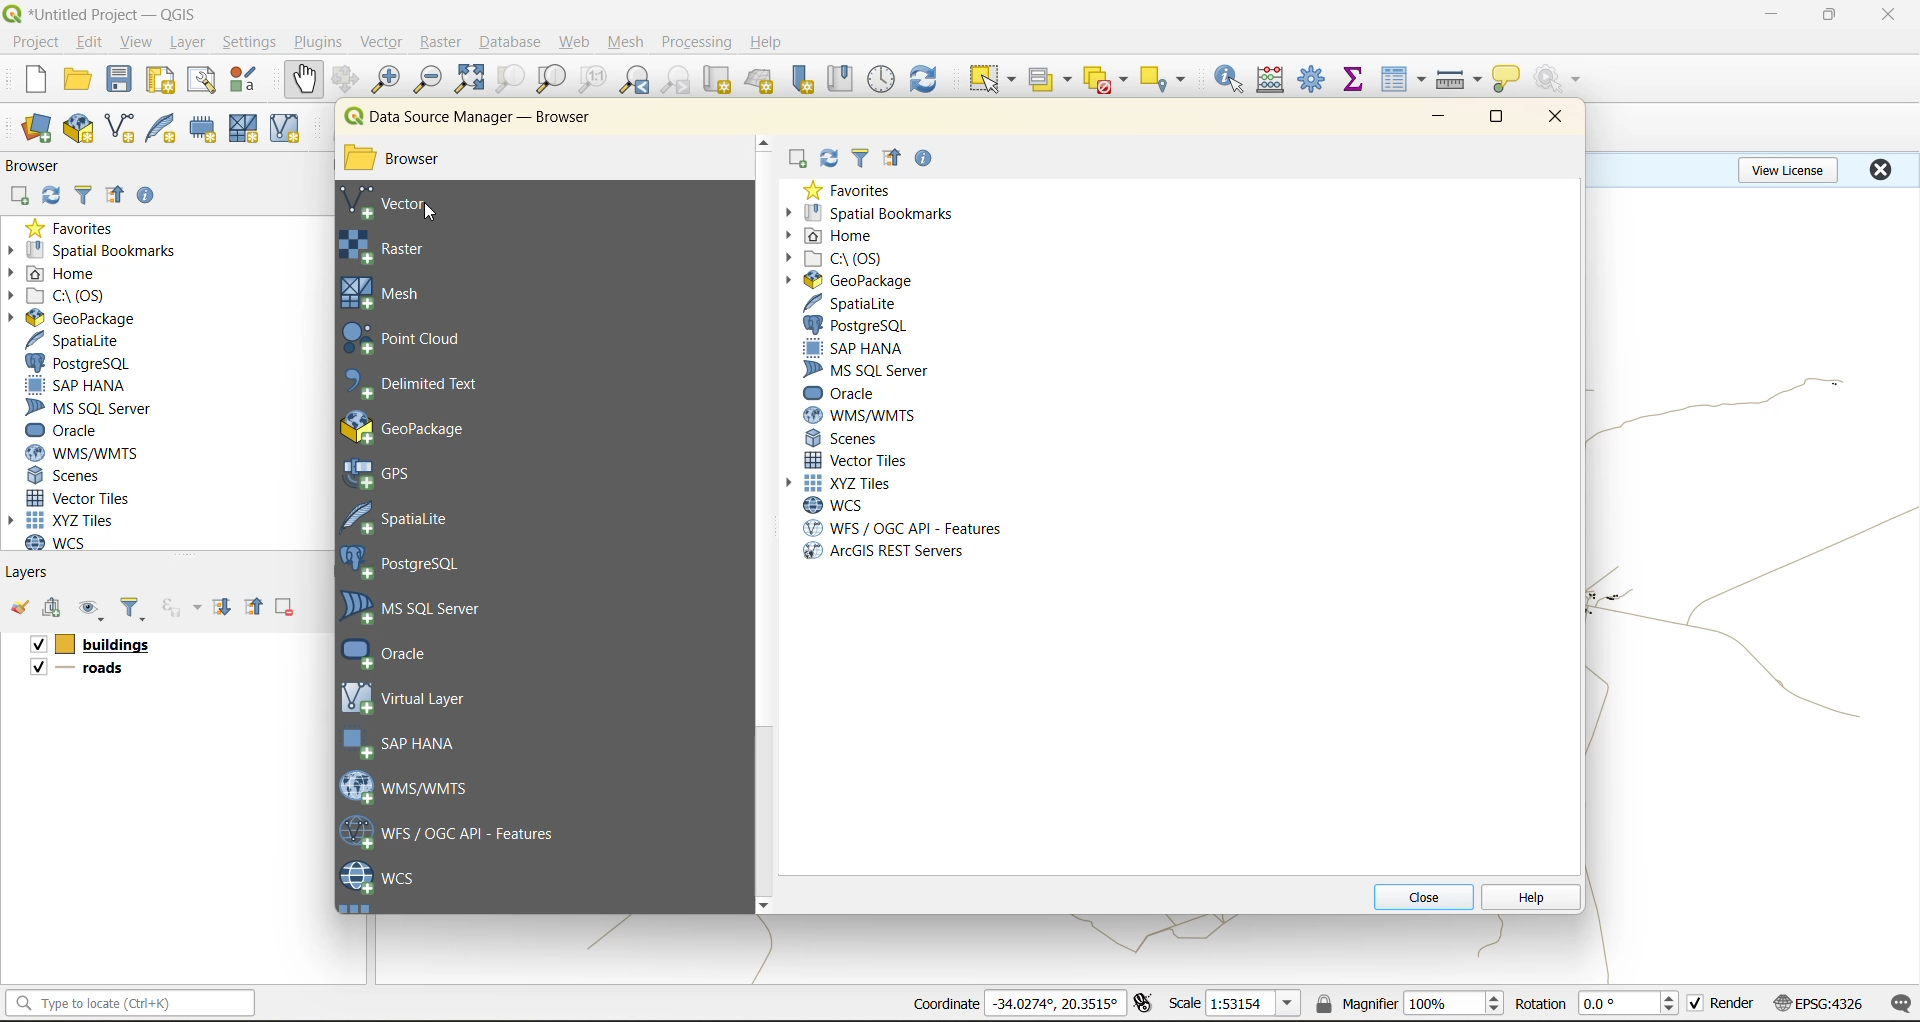  Describe the element at coordinates (945, 1004) in the screenshot. I see `coordinates` at that location.